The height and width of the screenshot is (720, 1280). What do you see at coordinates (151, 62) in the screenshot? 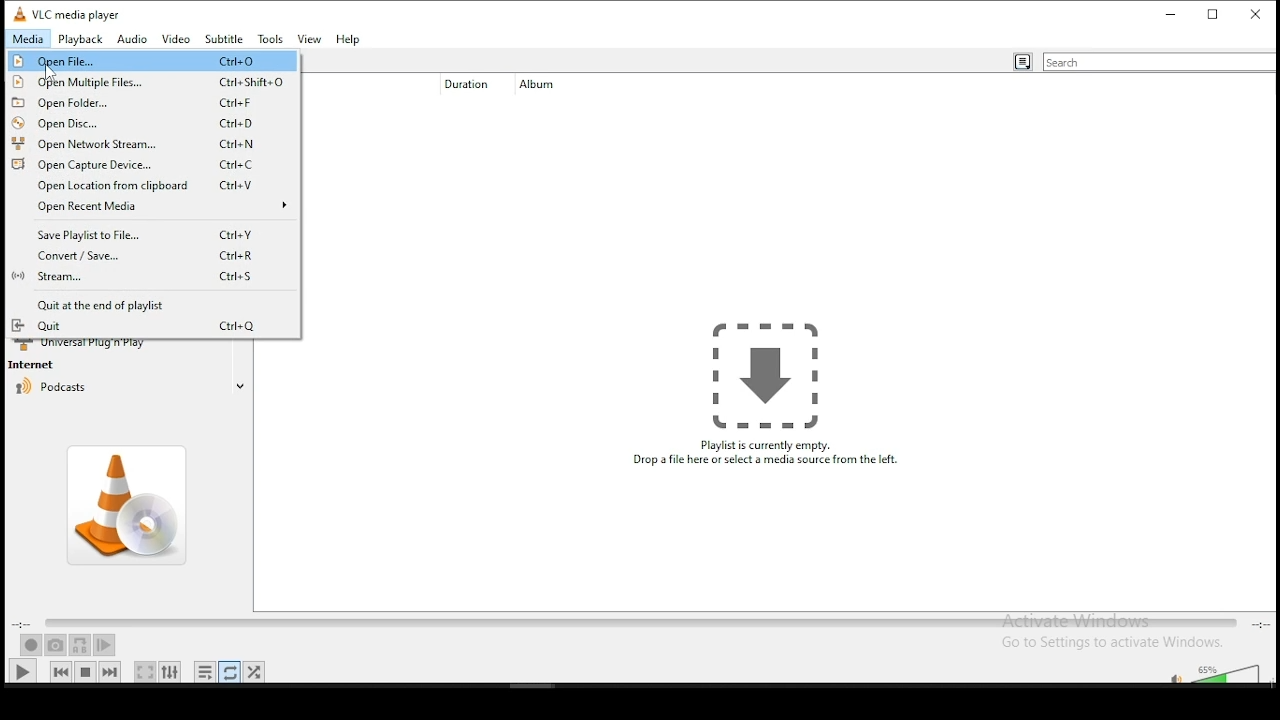
I see `open file` at bounding box center [151, 62].